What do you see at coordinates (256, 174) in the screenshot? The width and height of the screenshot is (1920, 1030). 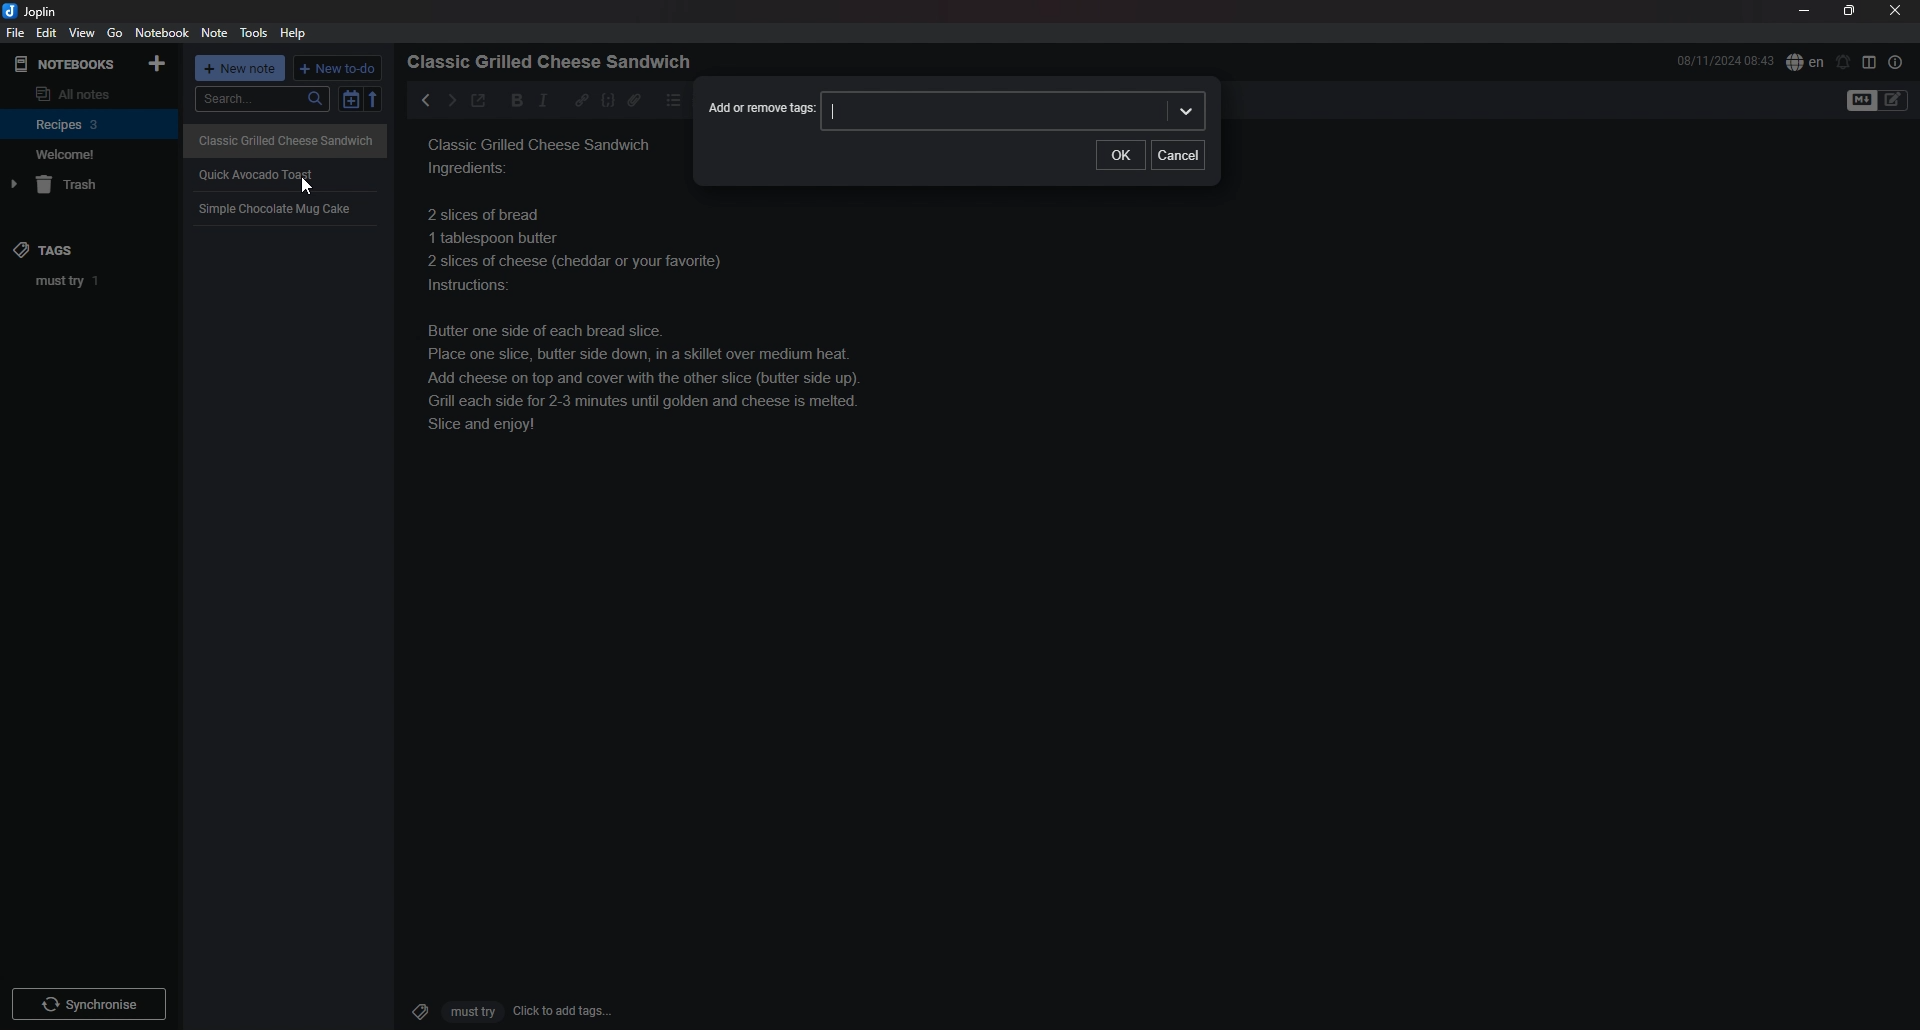 I see `recipe` at bounding box center [256, 174].